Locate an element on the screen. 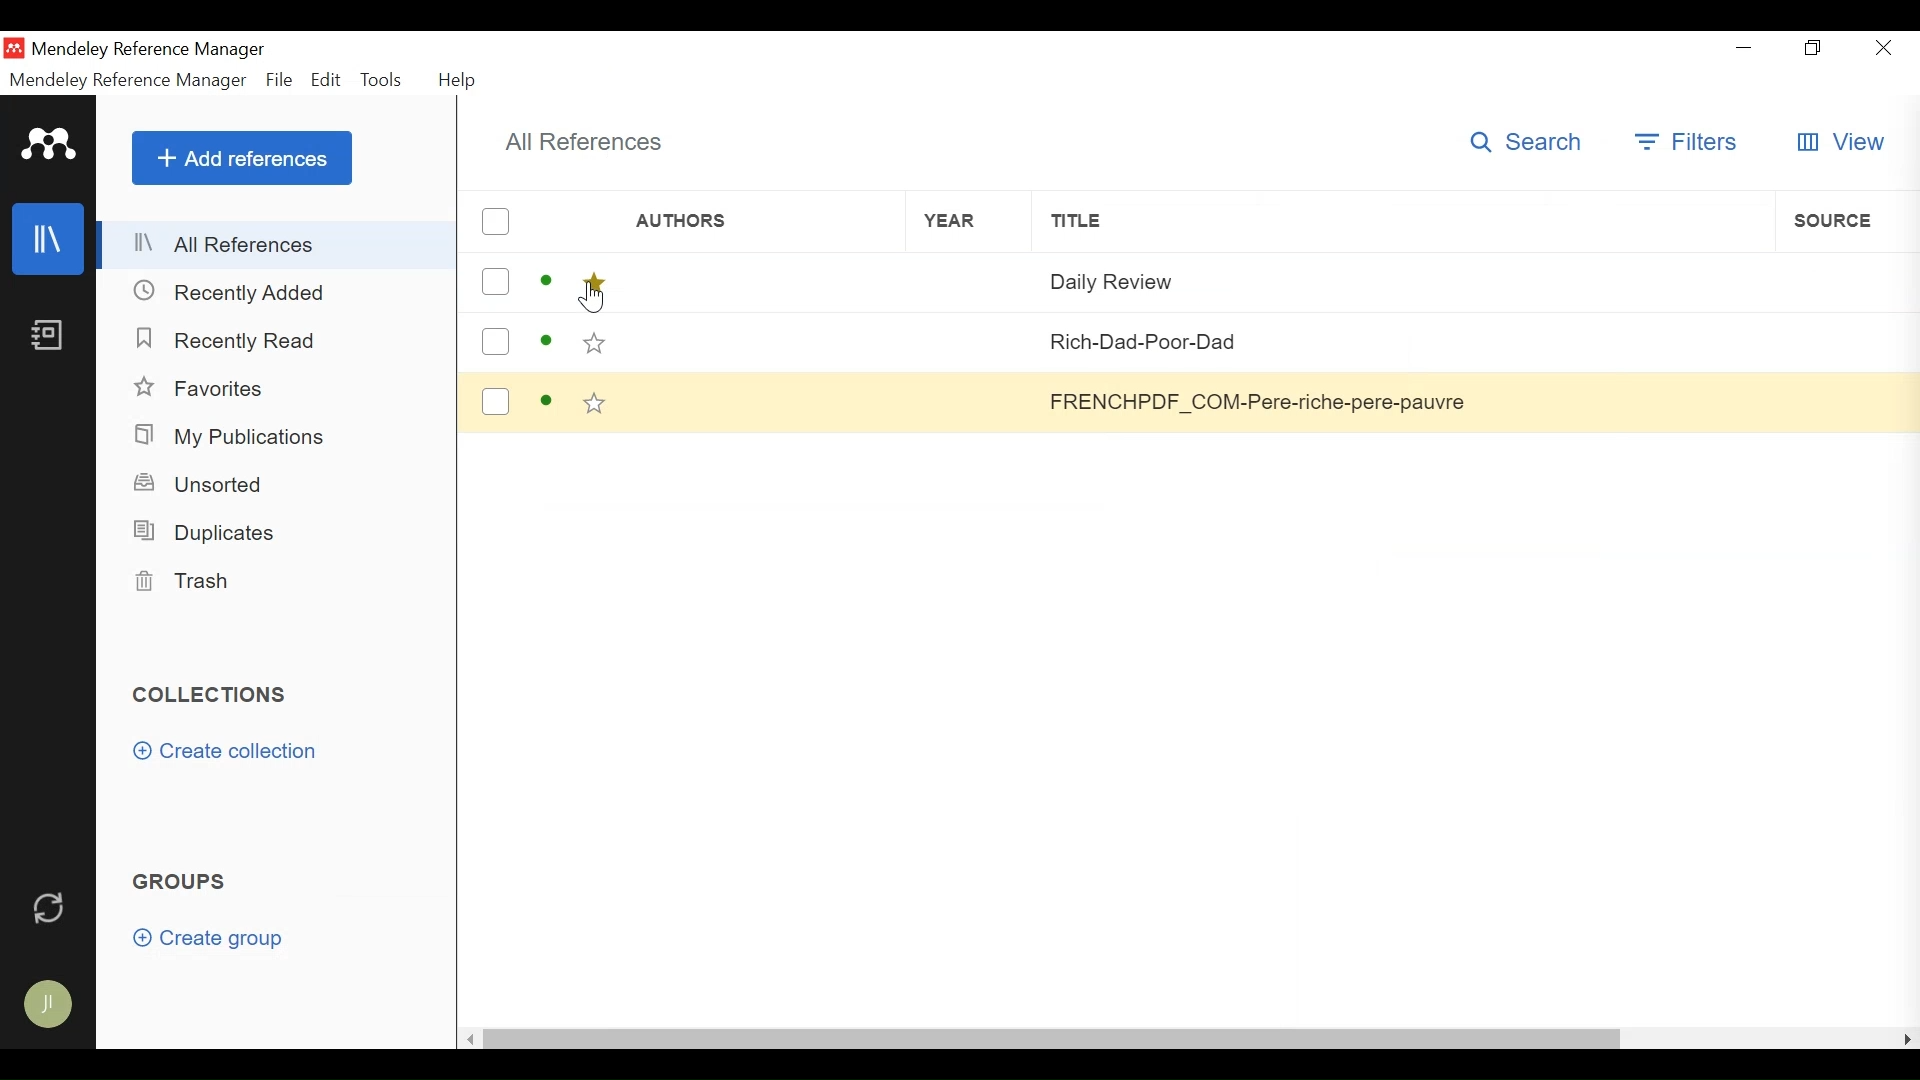 The image size is (1920, 1080). Edit is located at coordinates (326, 79).